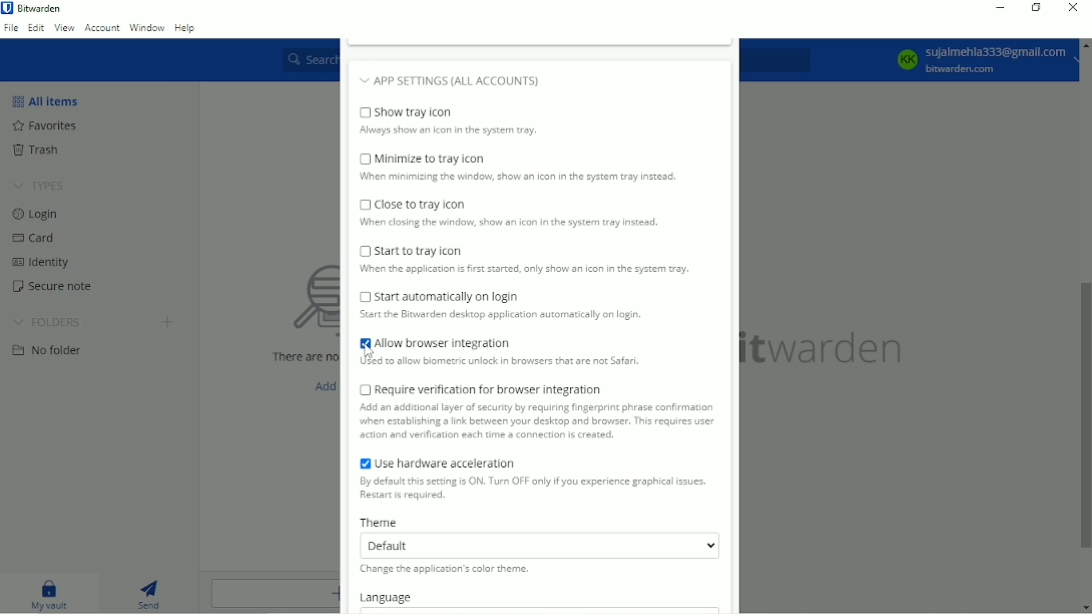 The width and height of the screenshot is (1092, 614). I want to click on Close to tray icon, so click(414, 204).